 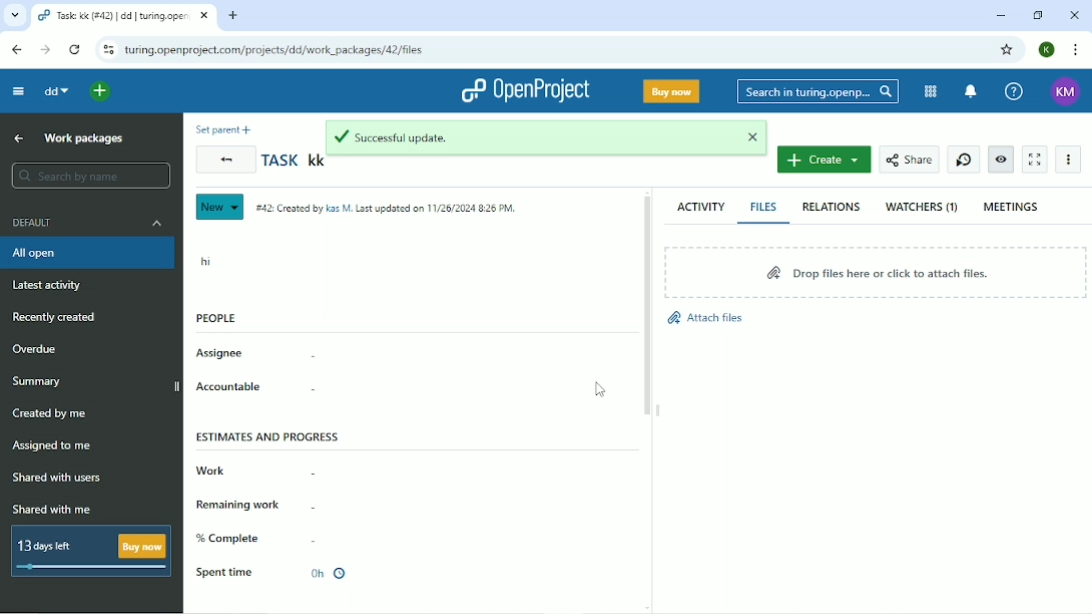 What do you see at coordinates (1013, 206) in the screenshot?
I see `Meetings` at bounding box center [1013, 206].